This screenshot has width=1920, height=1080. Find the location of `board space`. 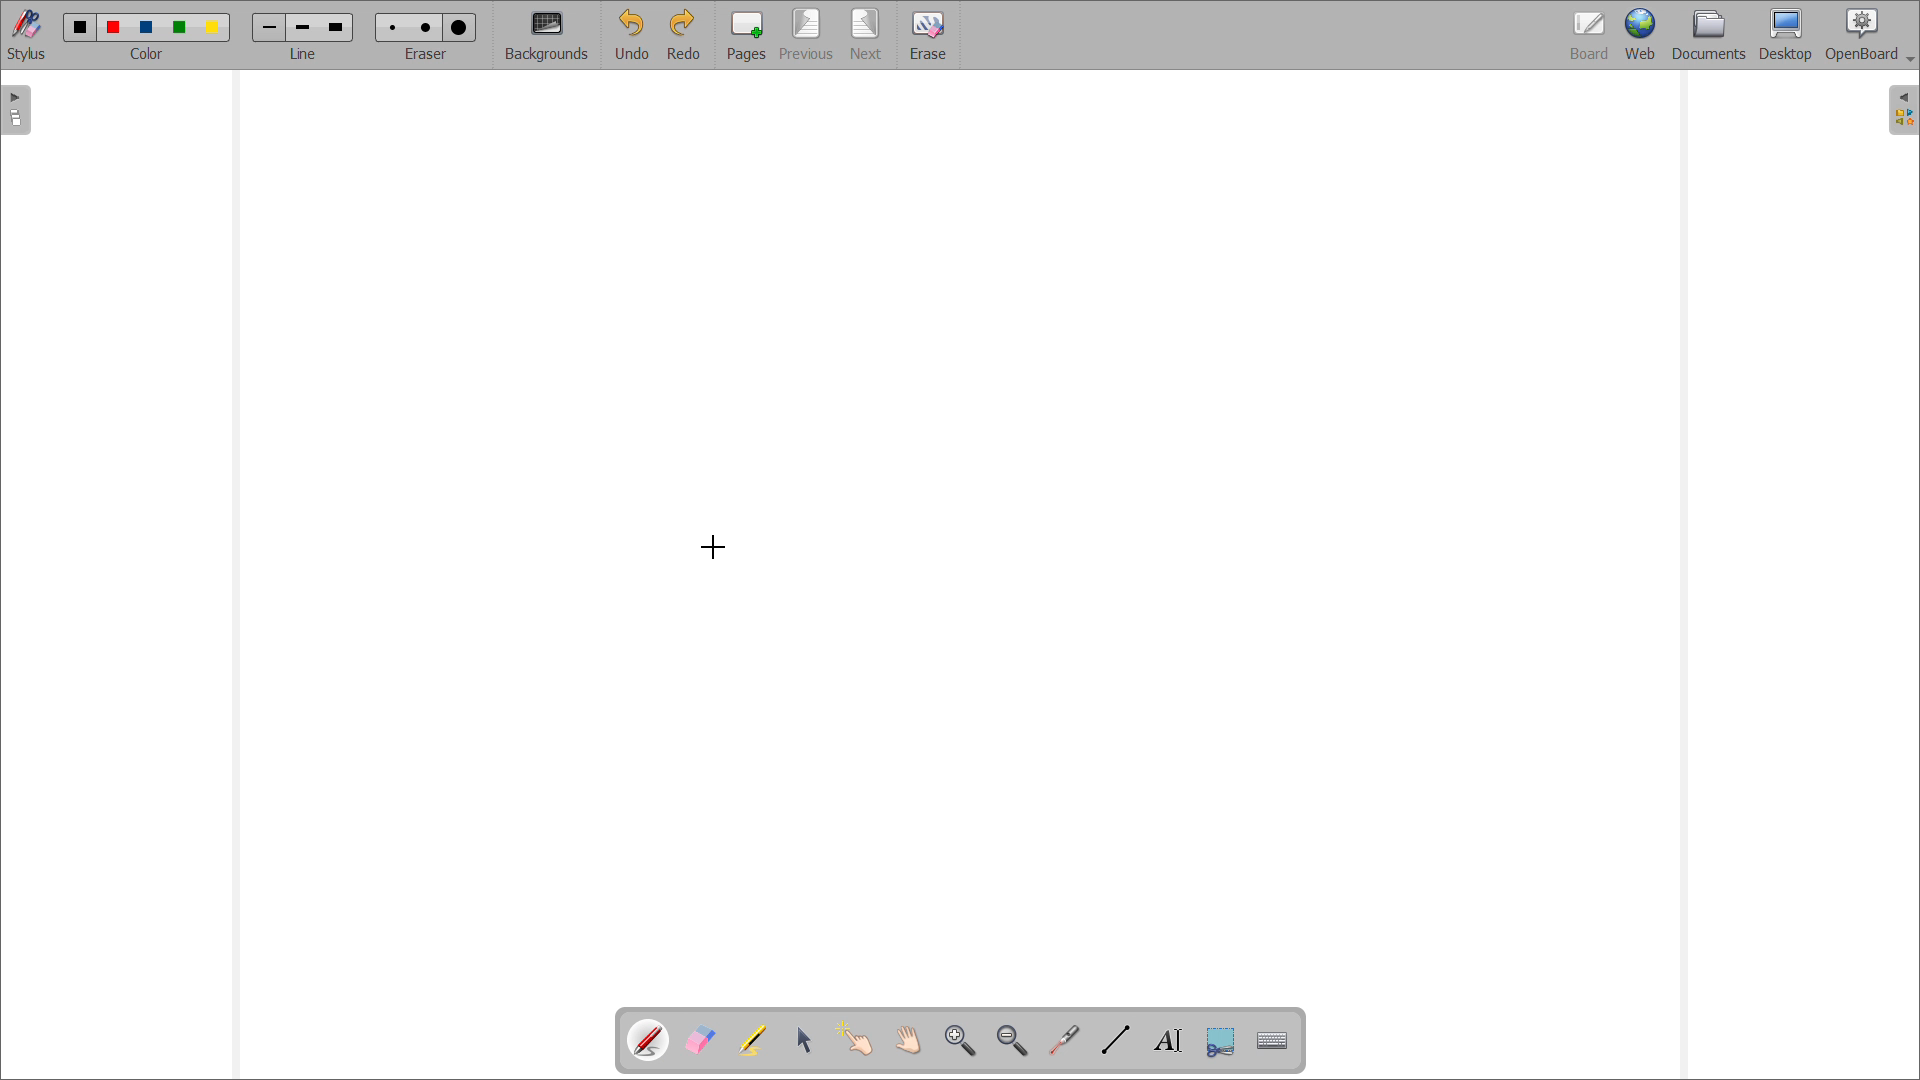

board space is located at coordinates (960, 543).